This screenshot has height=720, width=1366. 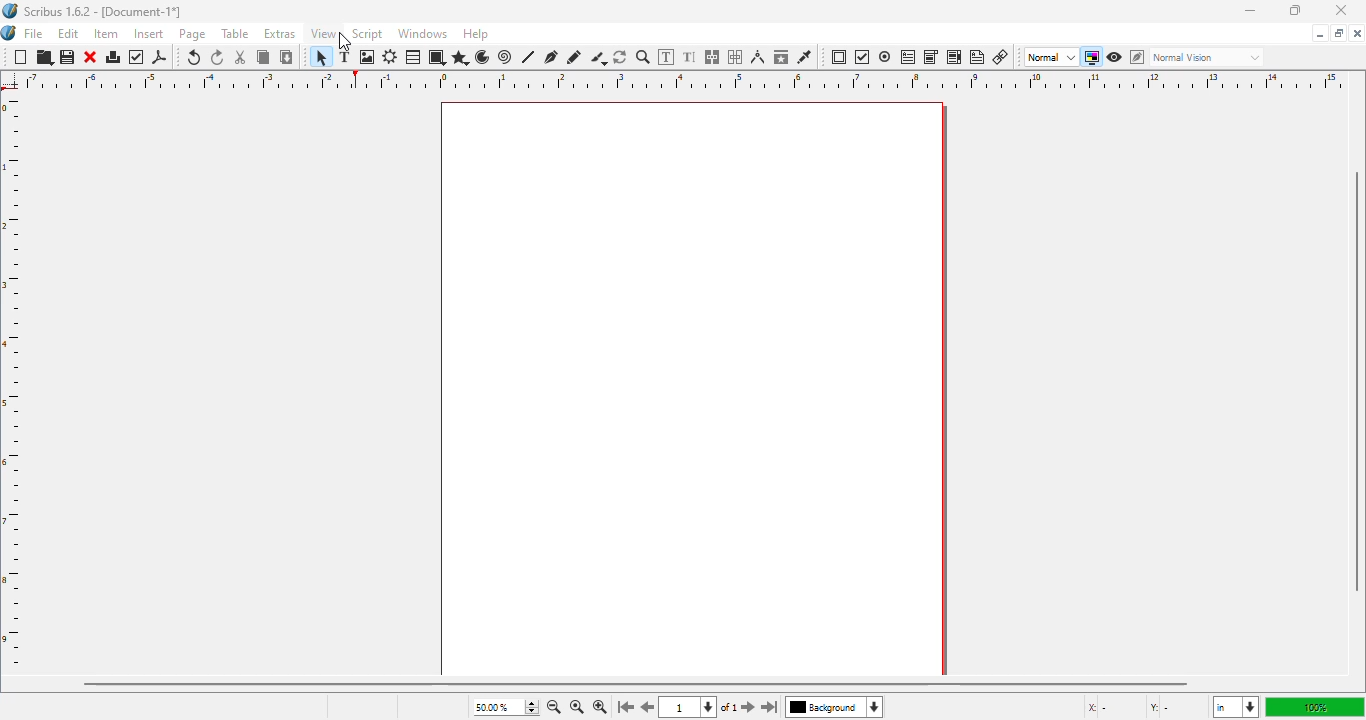 What do you see at coordinates (773, 709) in the screenshot?
I see `go to the last page` at bounding box center [773, 709].